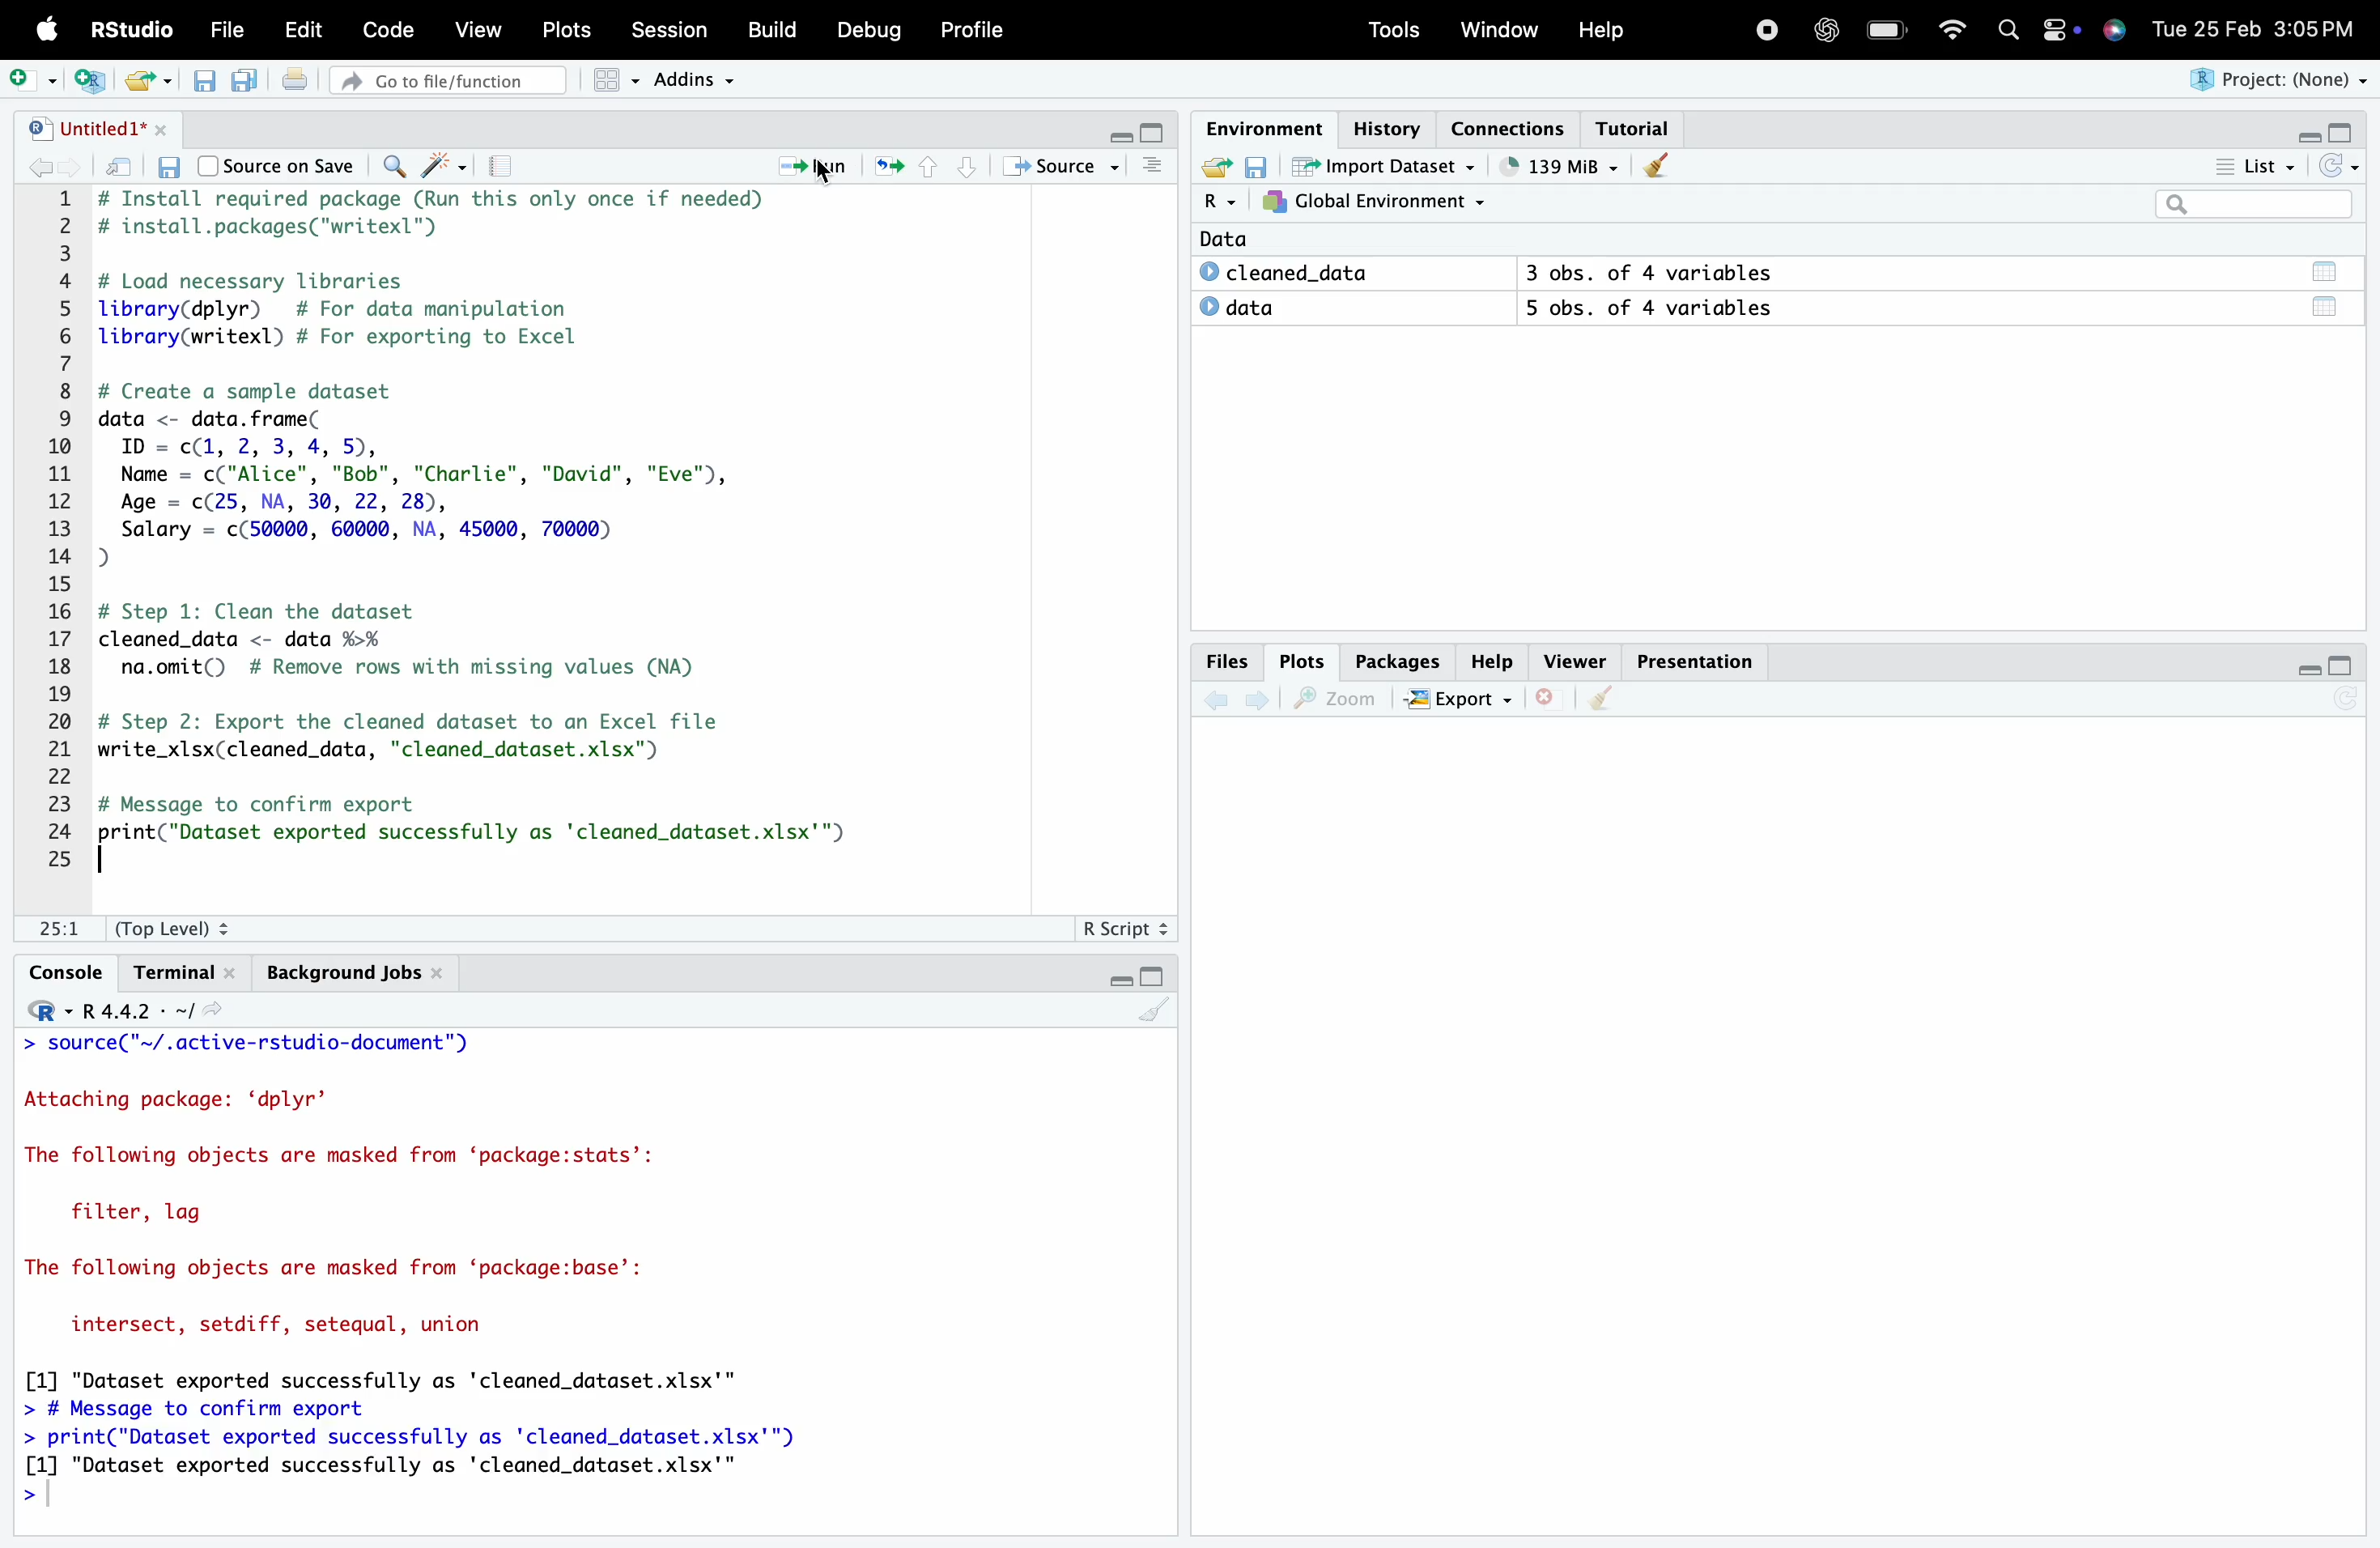 This screenshot has height=1548, width=2380. Describe the element at coordinates (1379, 204) in the screenshot. I see `Global Environment` at that location.